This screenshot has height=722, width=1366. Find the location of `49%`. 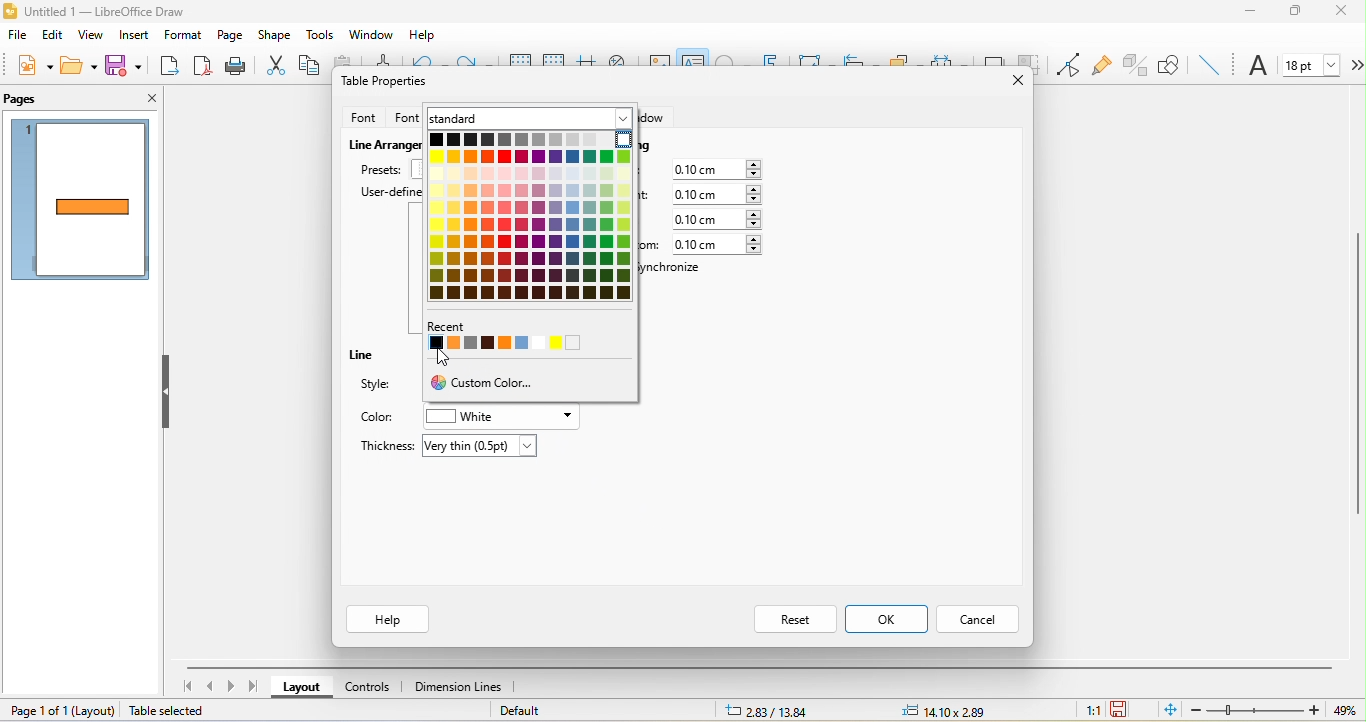

49% is located at coordinates (1343, 711).